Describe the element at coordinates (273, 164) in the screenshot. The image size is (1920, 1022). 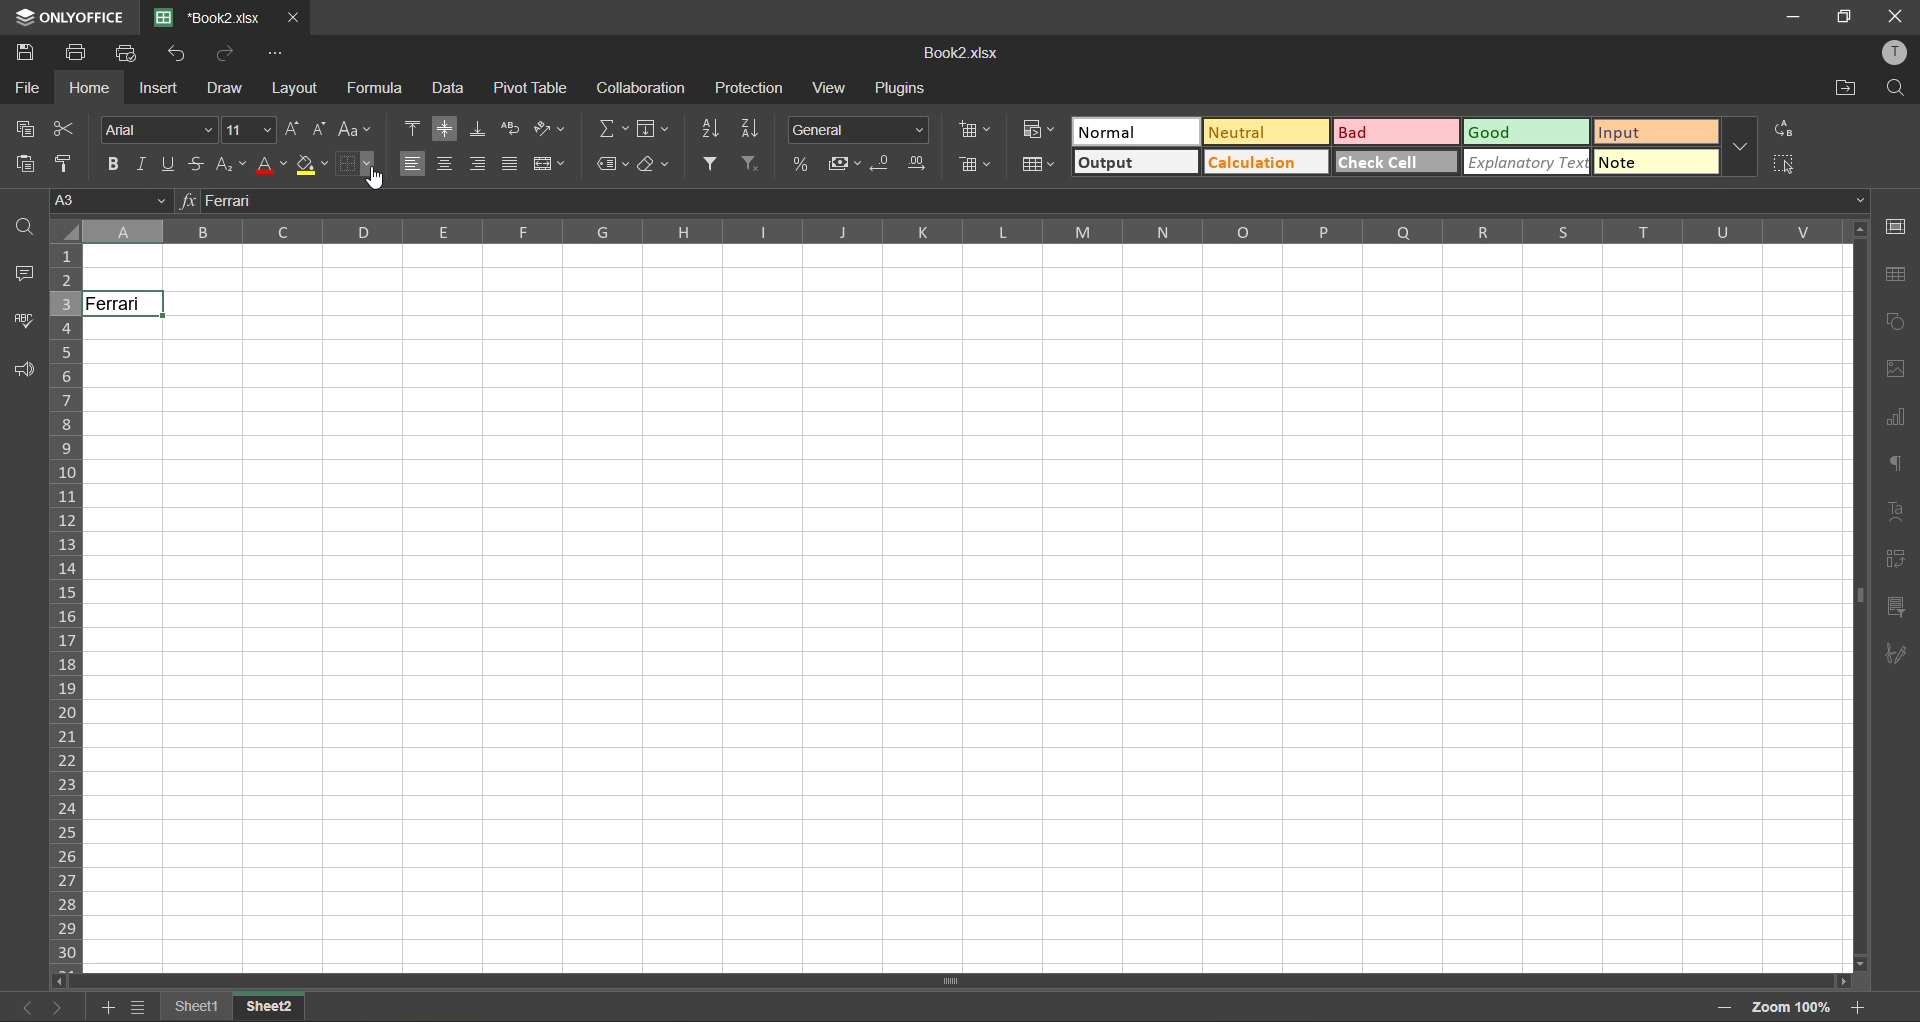
I see `font color` at that location.